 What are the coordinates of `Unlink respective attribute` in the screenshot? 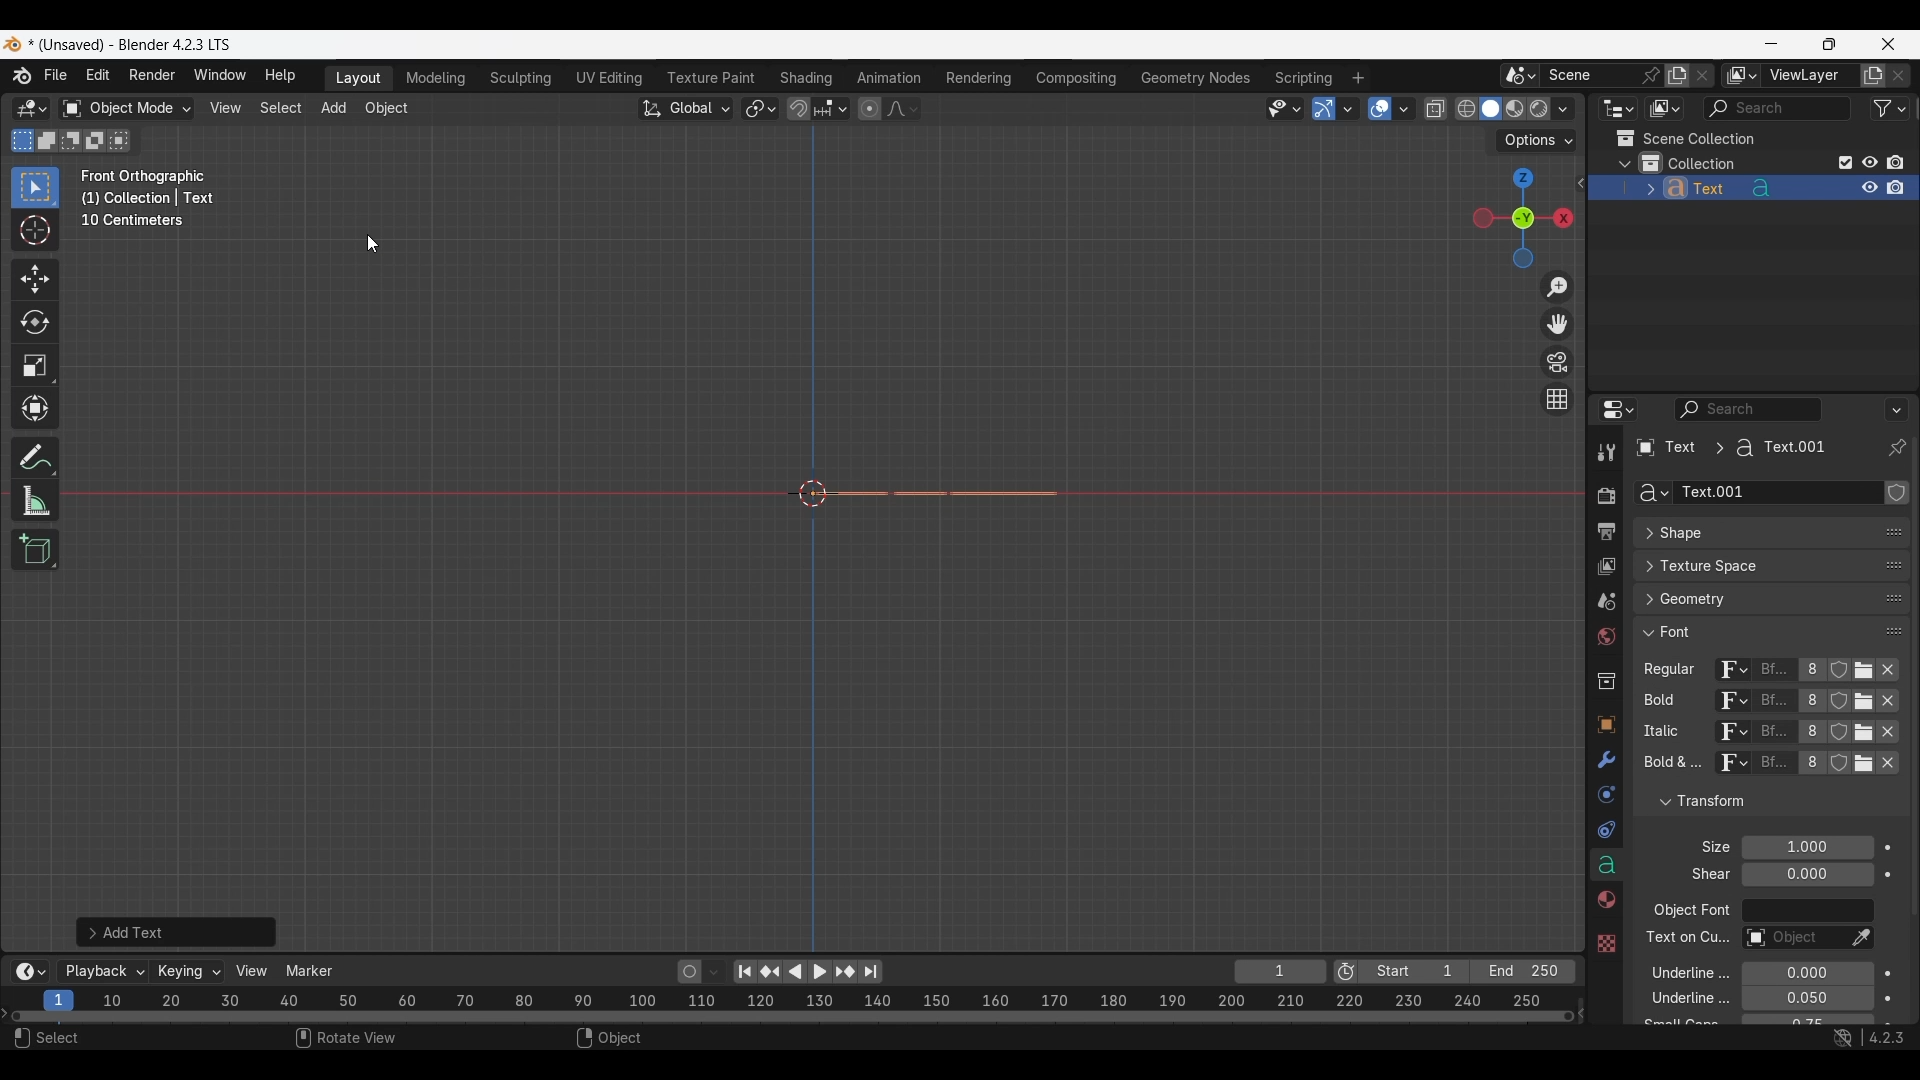 It's located at (1888, 718).